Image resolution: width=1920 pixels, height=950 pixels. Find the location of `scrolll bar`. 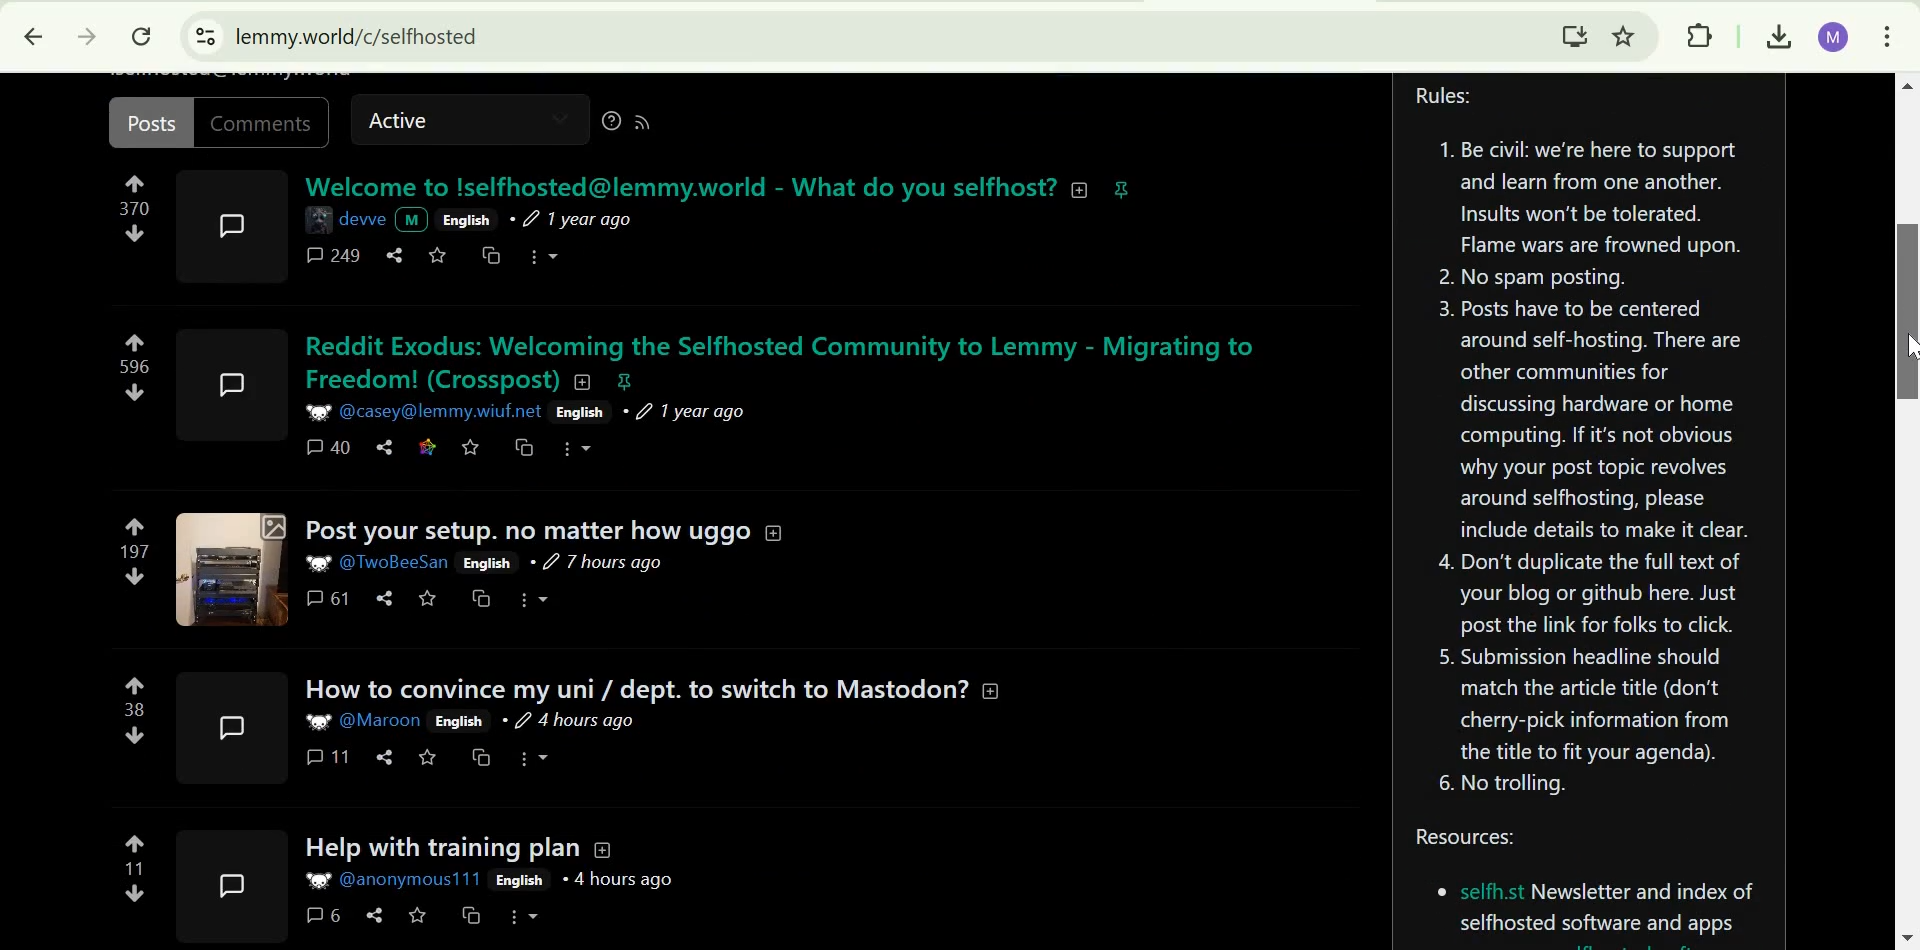

scrolll bar is located at coordinates (1908, 311).